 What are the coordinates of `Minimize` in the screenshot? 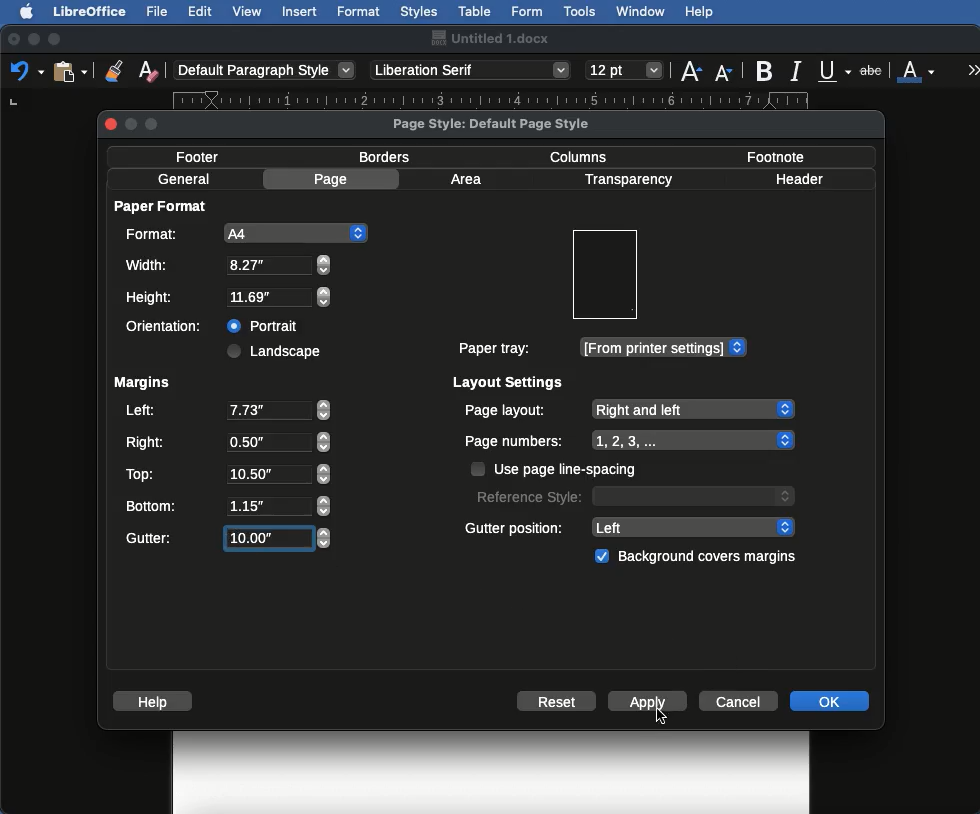 It's located at (33, 39).